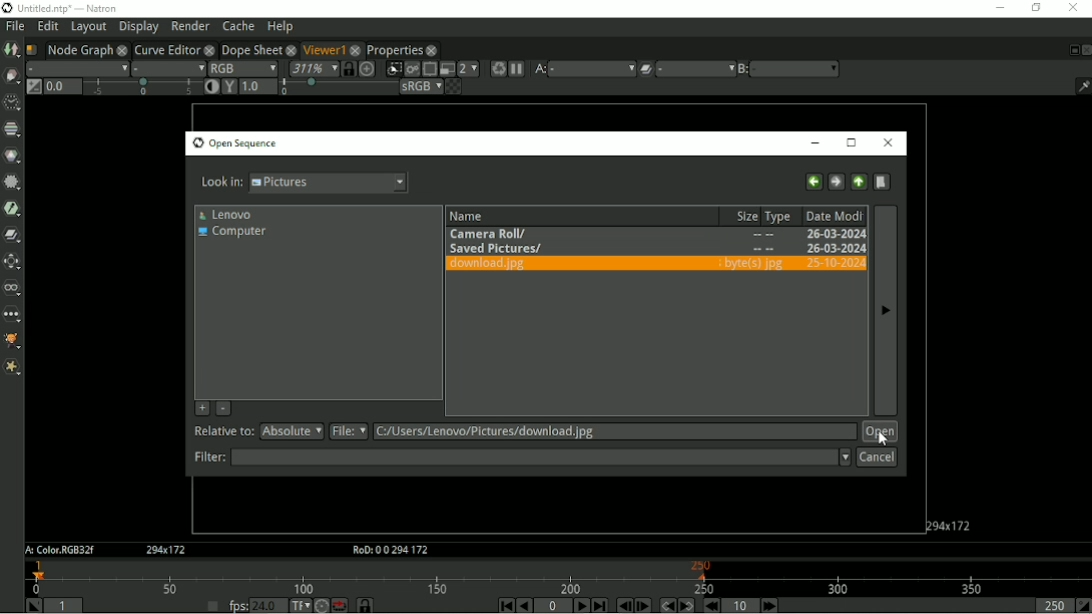 This screenshot has height=614, width=1092. I want to click on Computer, so click(232, 233).